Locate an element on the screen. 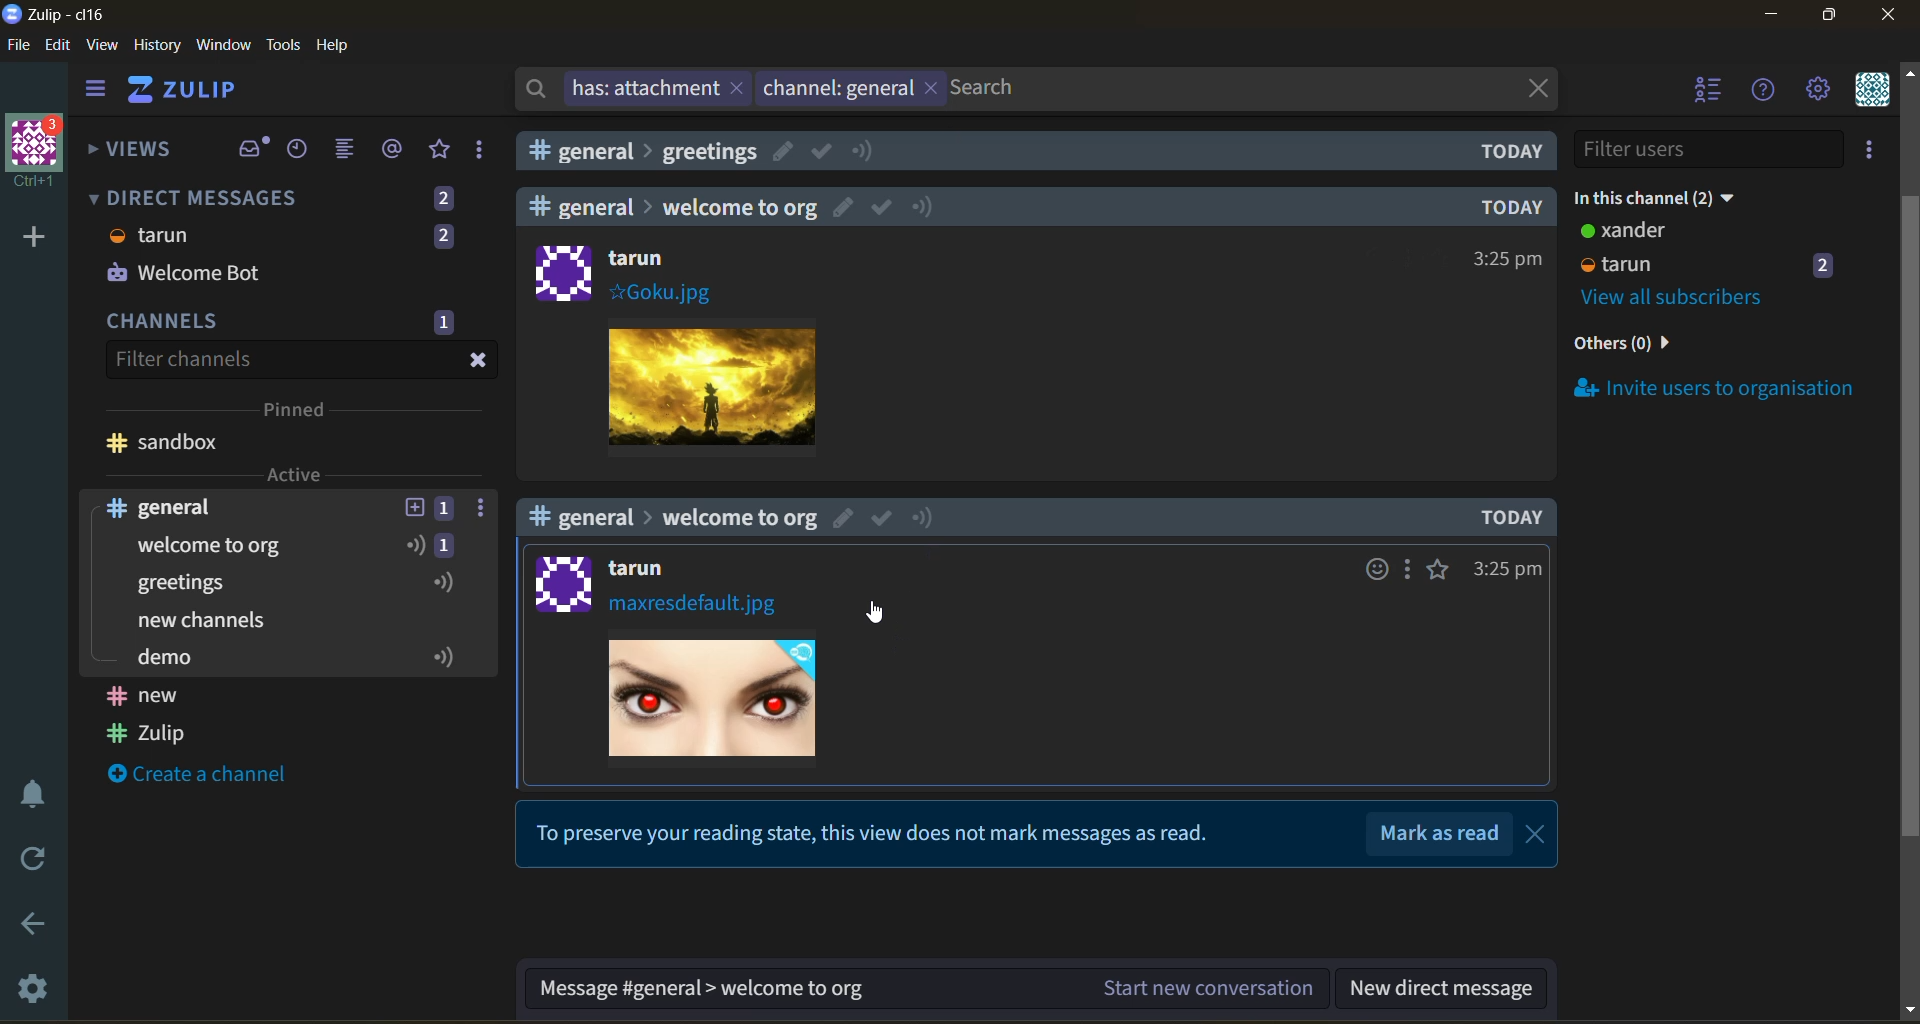 This screenshot has height=1024, width=1920. Image is located at coordinates (713, 382).